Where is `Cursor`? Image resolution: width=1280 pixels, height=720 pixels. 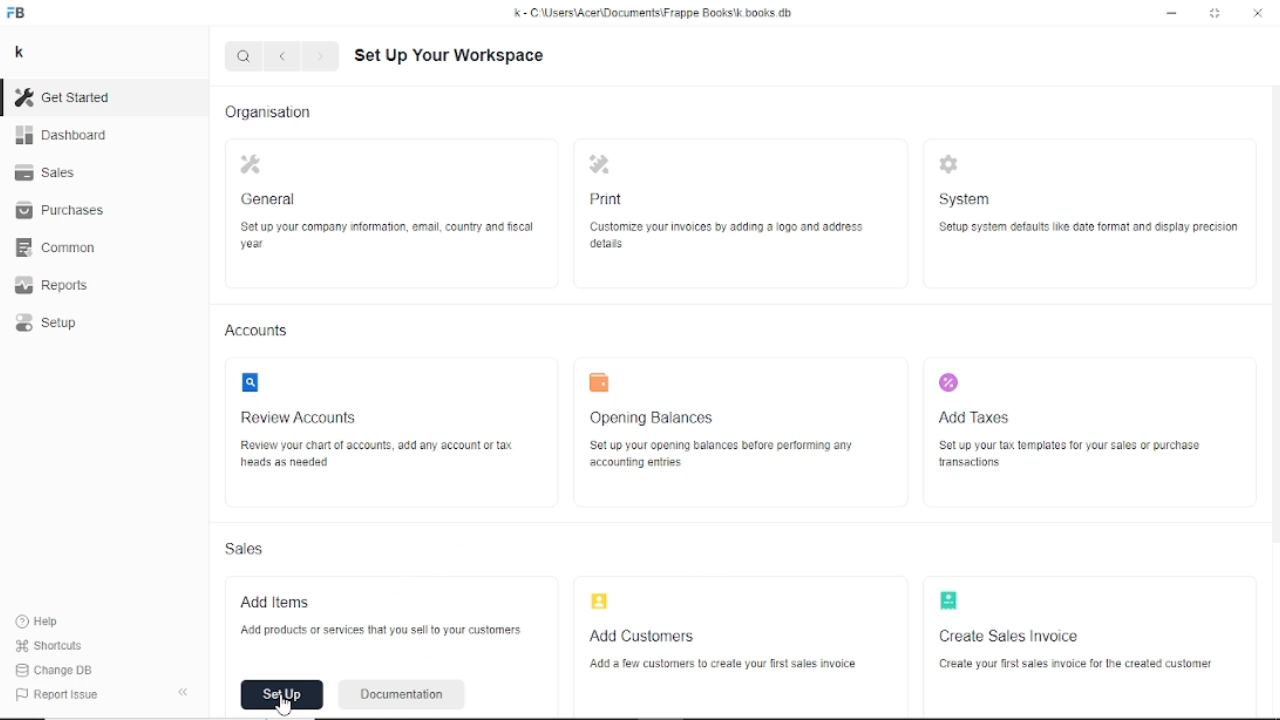 Cursor is located at coordinates (283, 703).